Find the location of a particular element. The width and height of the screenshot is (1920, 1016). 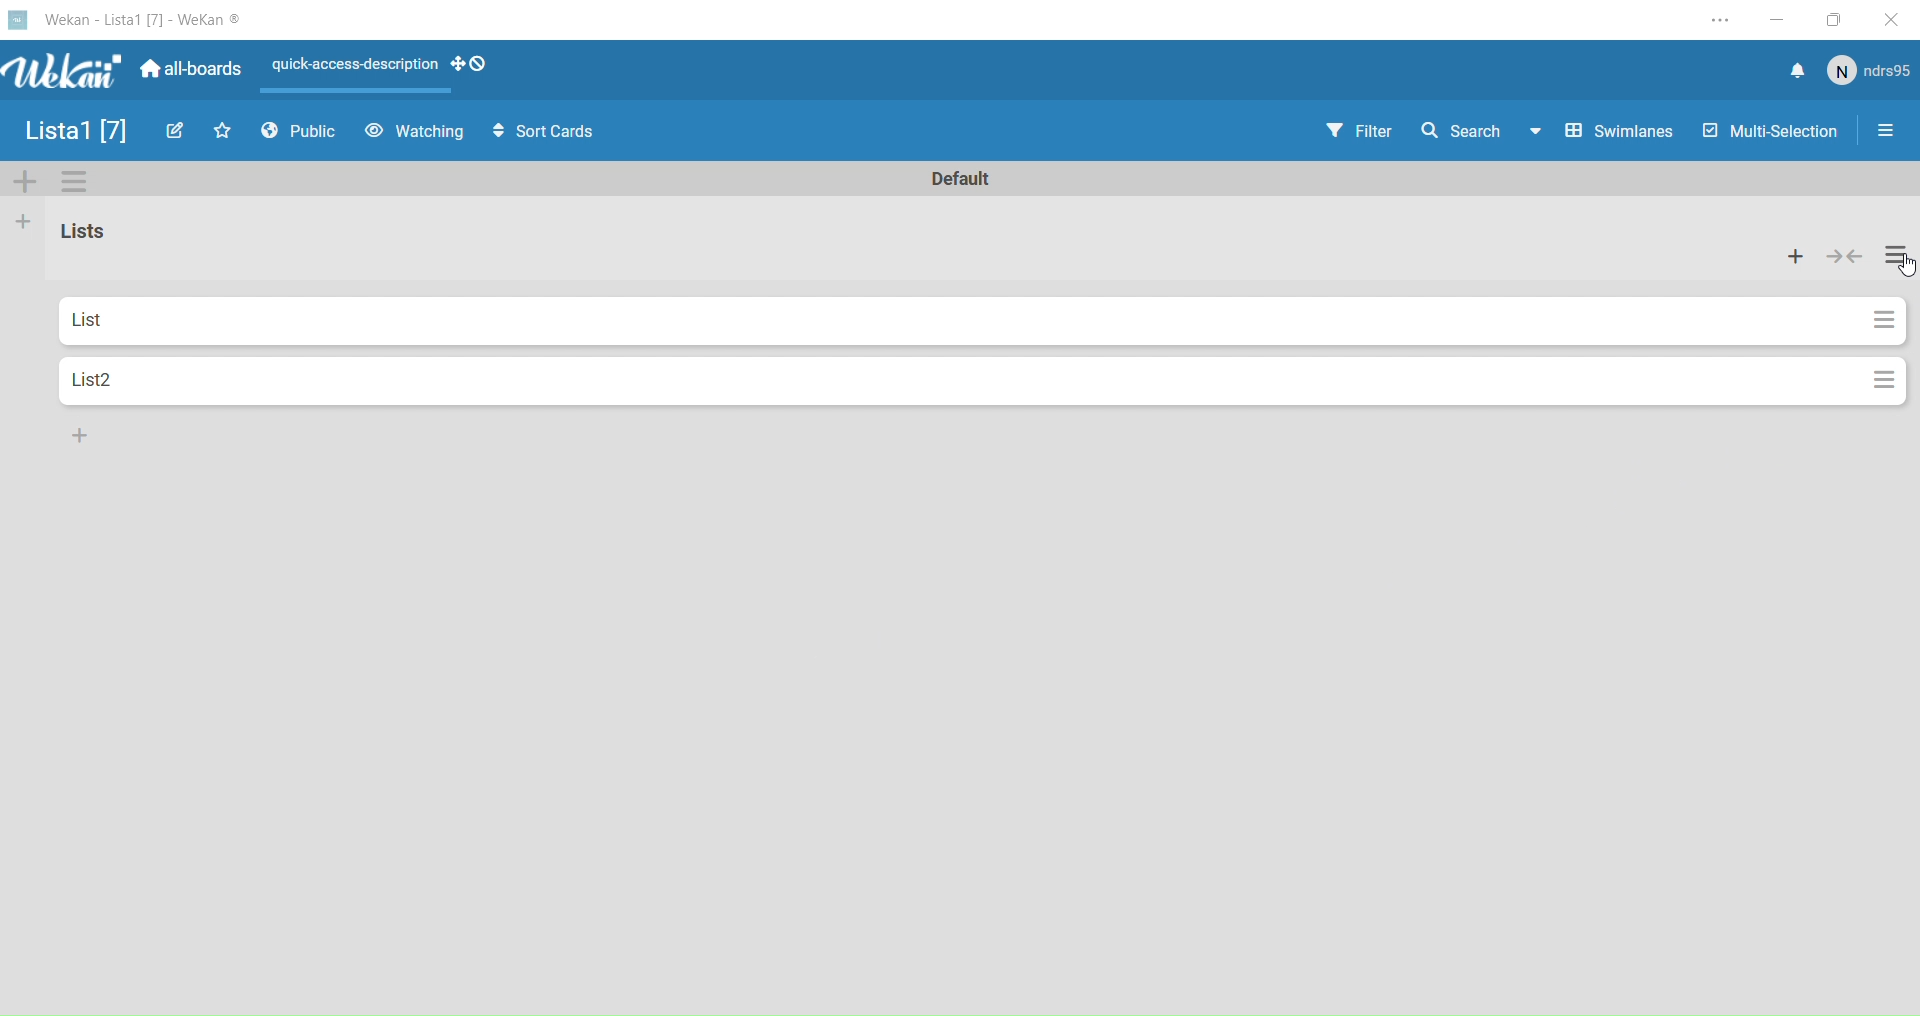

Minimize is located at coordinates (1774, 20).